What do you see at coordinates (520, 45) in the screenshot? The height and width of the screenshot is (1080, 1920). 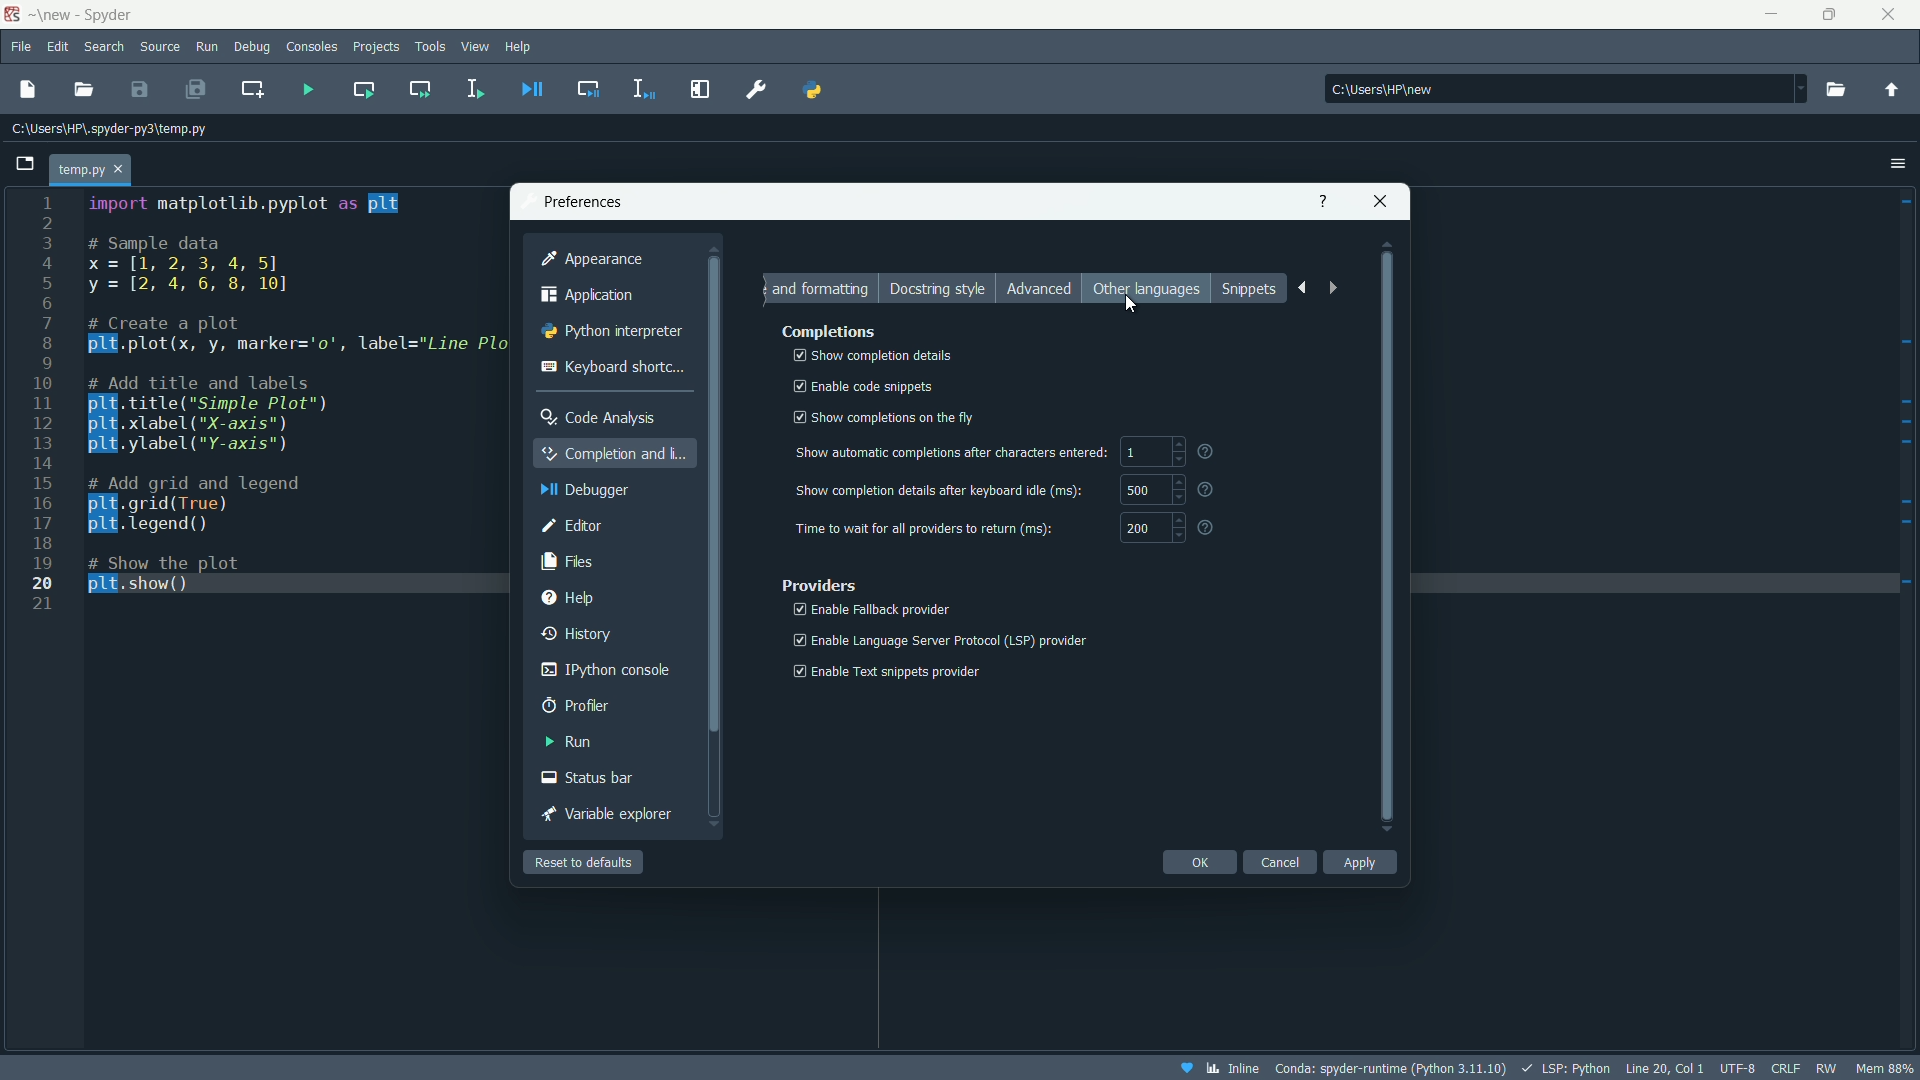 I see `help` at bounding box center [520, 45].